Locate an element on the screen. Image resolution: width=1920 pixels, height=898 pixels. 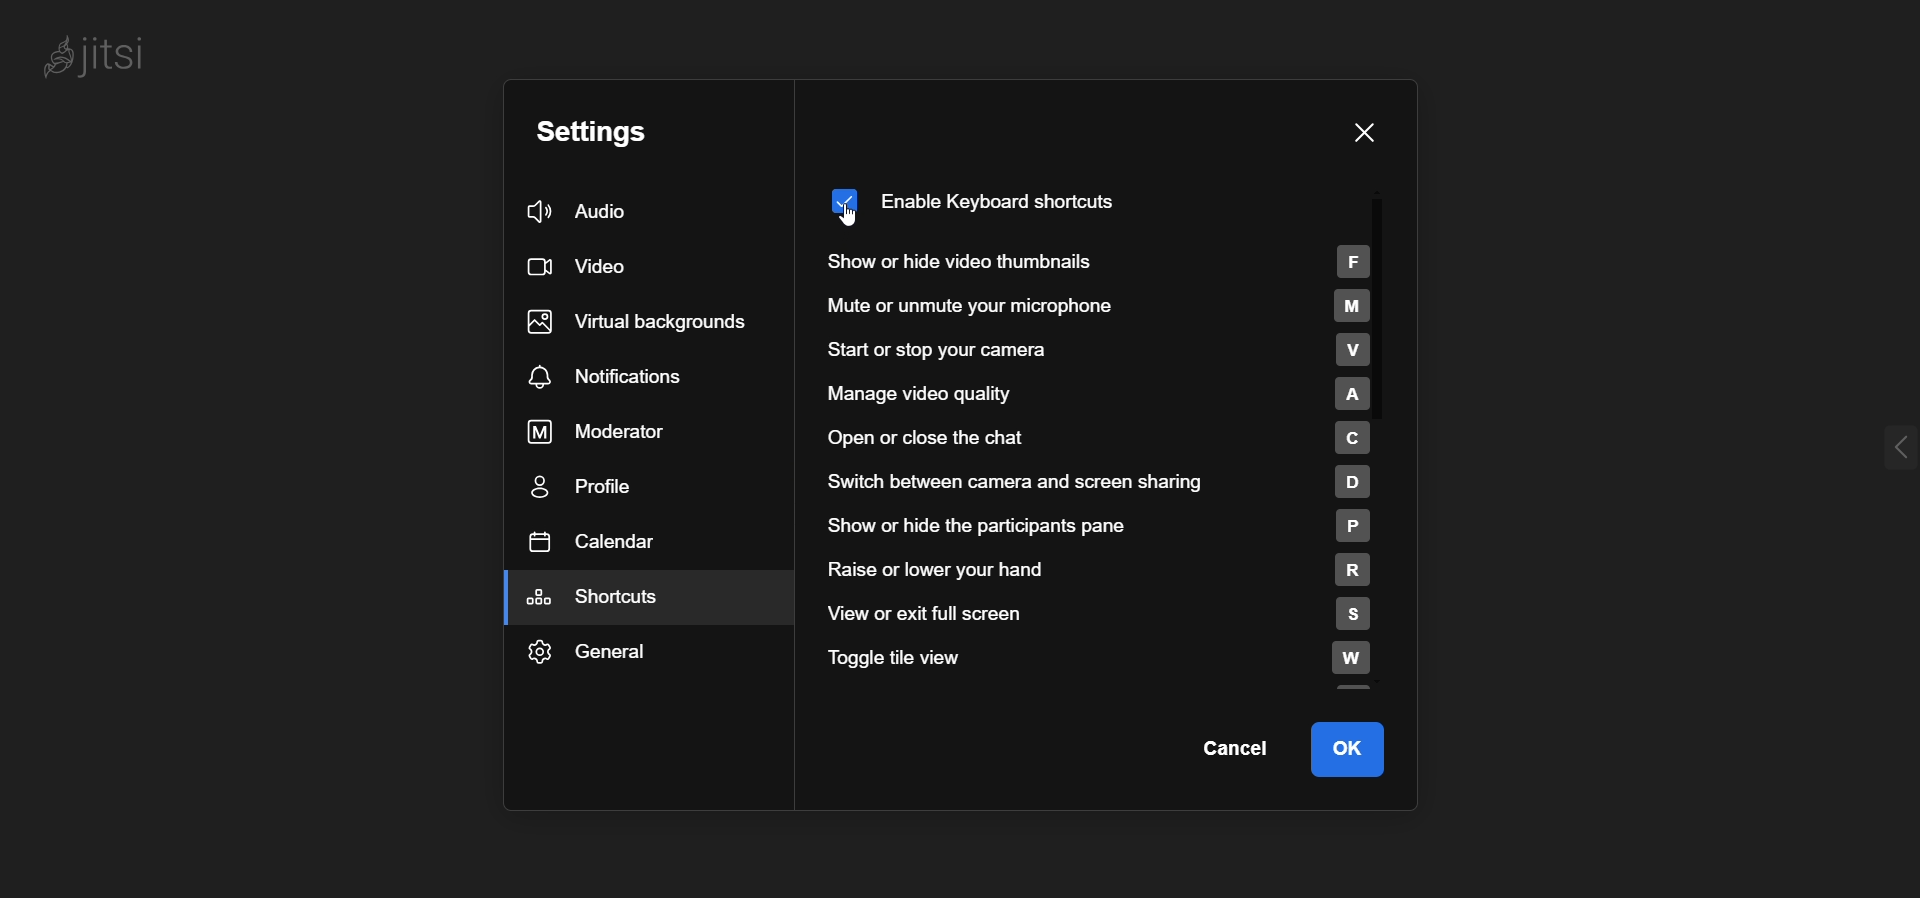
calendar is located at coordinates (598, 540).